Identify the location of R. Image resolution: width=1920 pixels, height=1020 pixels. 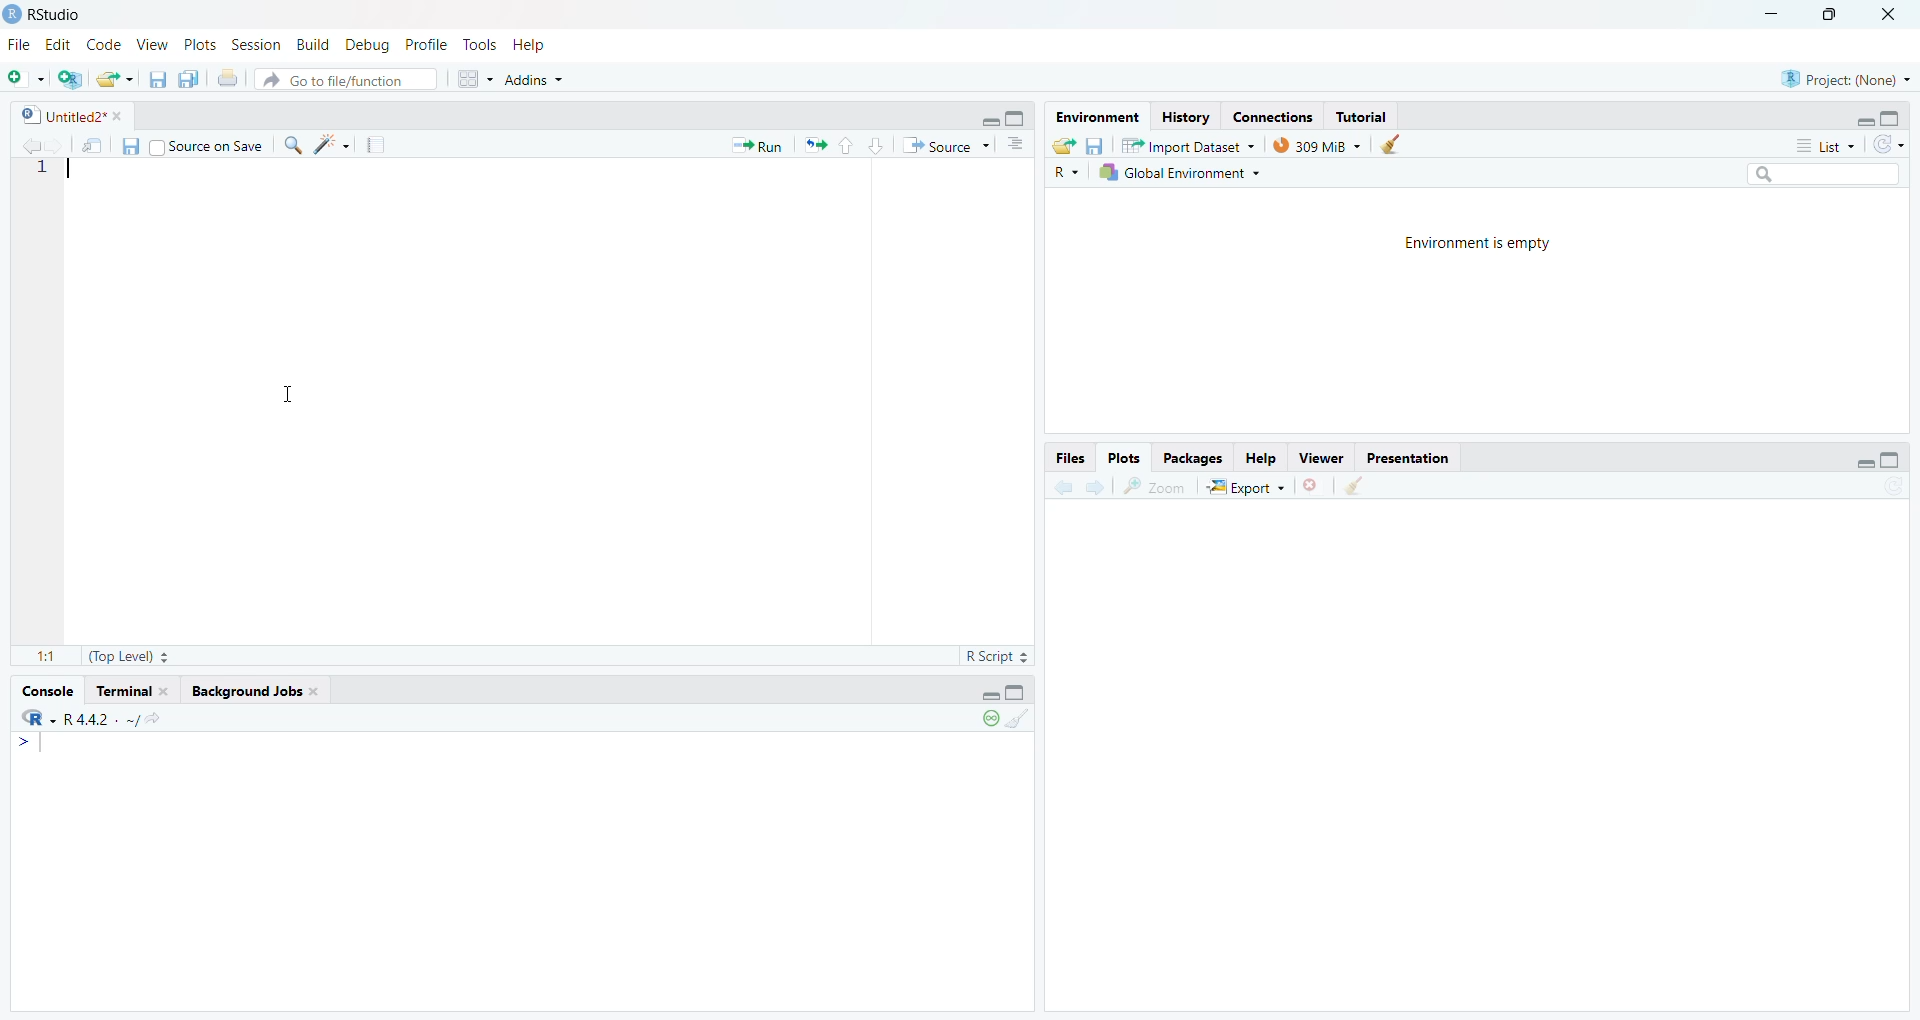
(1064, 172).